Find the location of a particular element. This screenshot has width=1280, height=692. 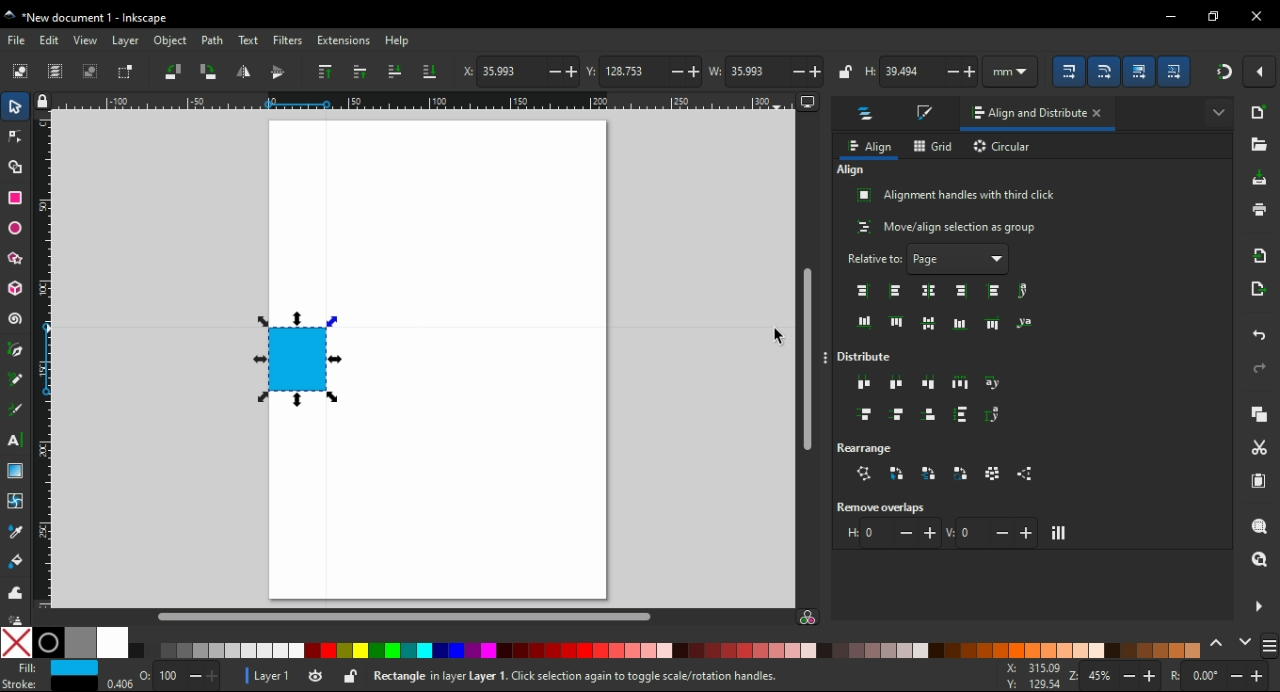

checkbox: alignment handles with third click is located at coordinates (957, 196).